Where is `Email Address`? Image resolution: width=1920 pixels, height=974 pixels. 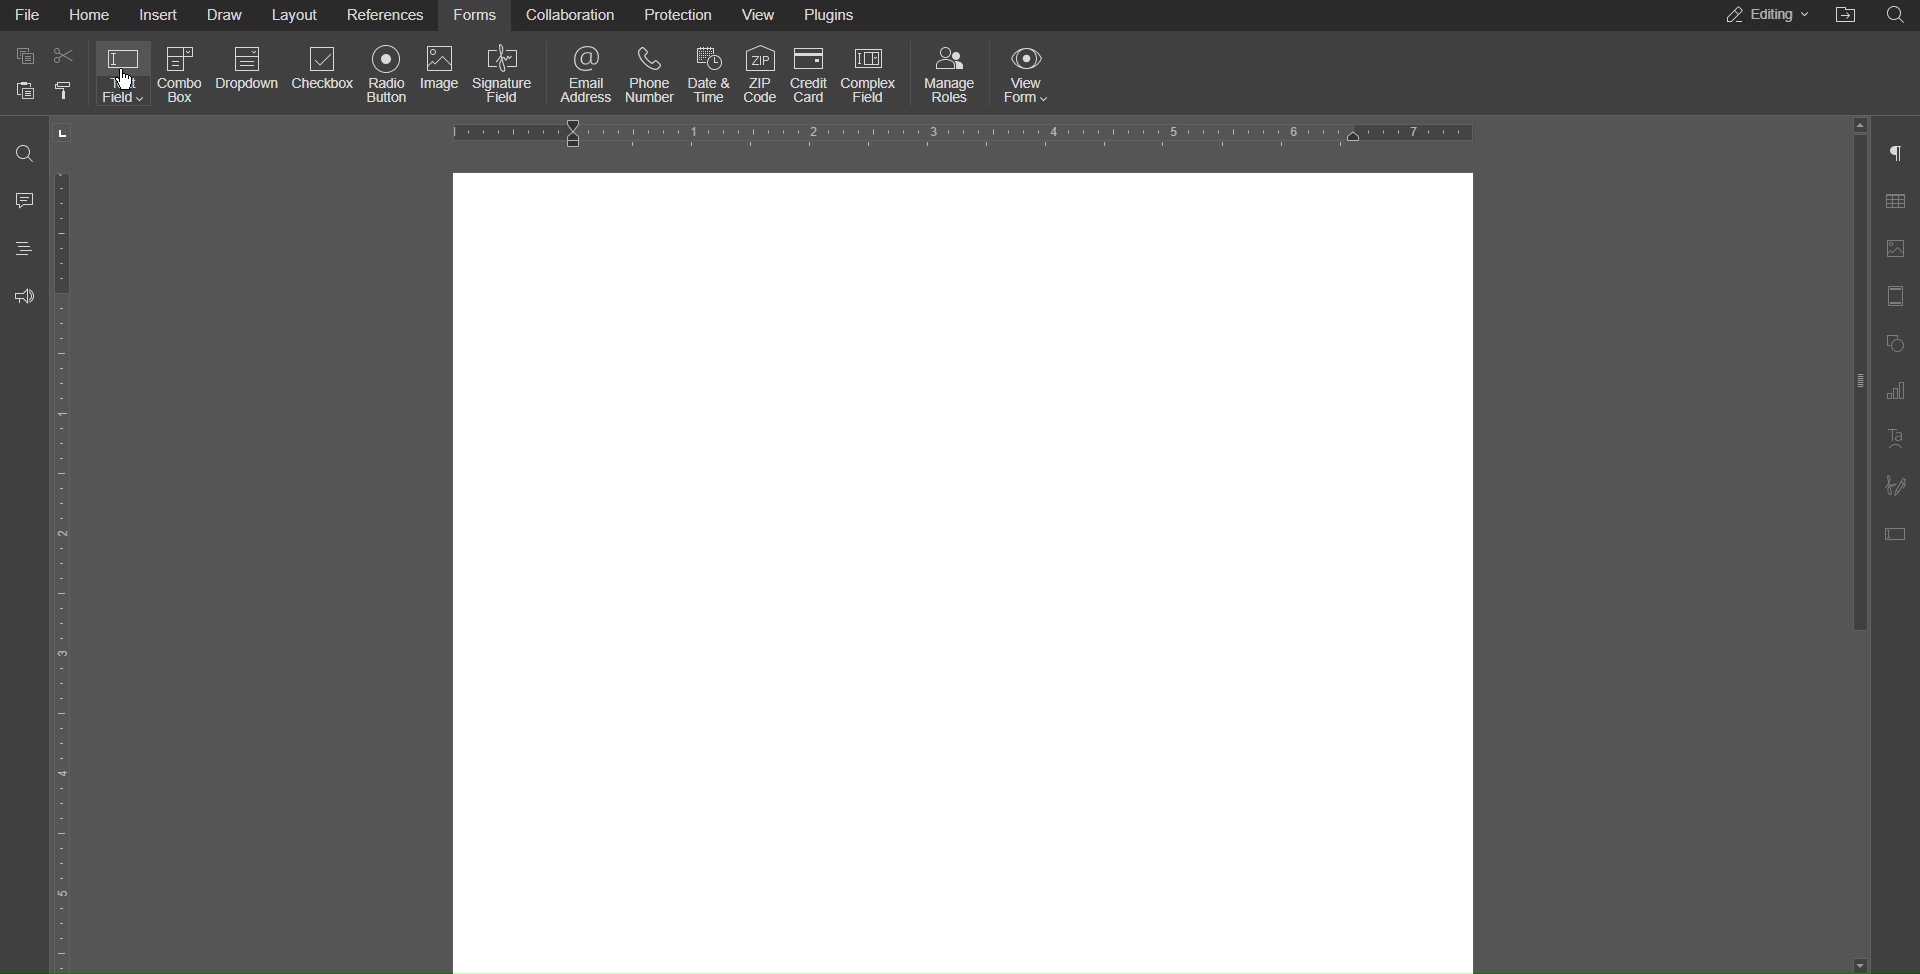
Email Address is located at coordinates (587, 77).